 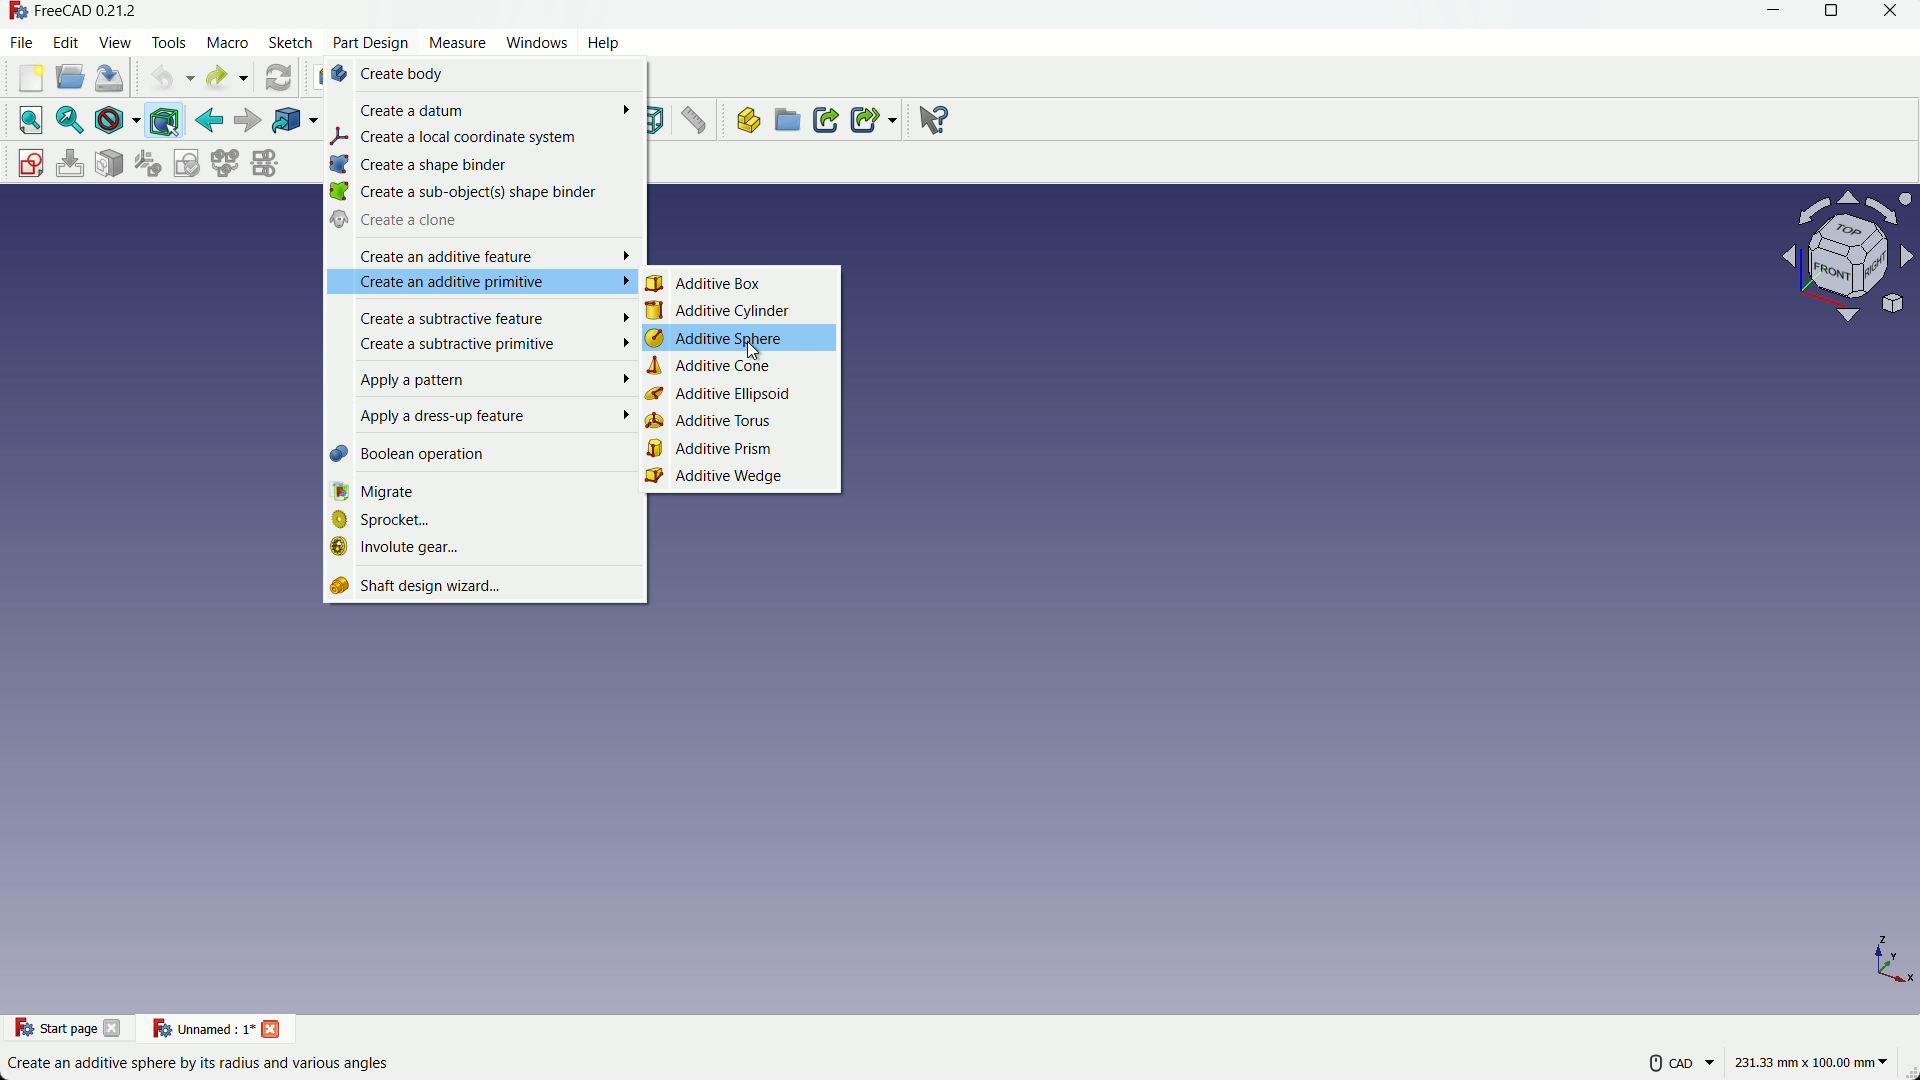 I want to click on help menu, so click(x=603, y=43).